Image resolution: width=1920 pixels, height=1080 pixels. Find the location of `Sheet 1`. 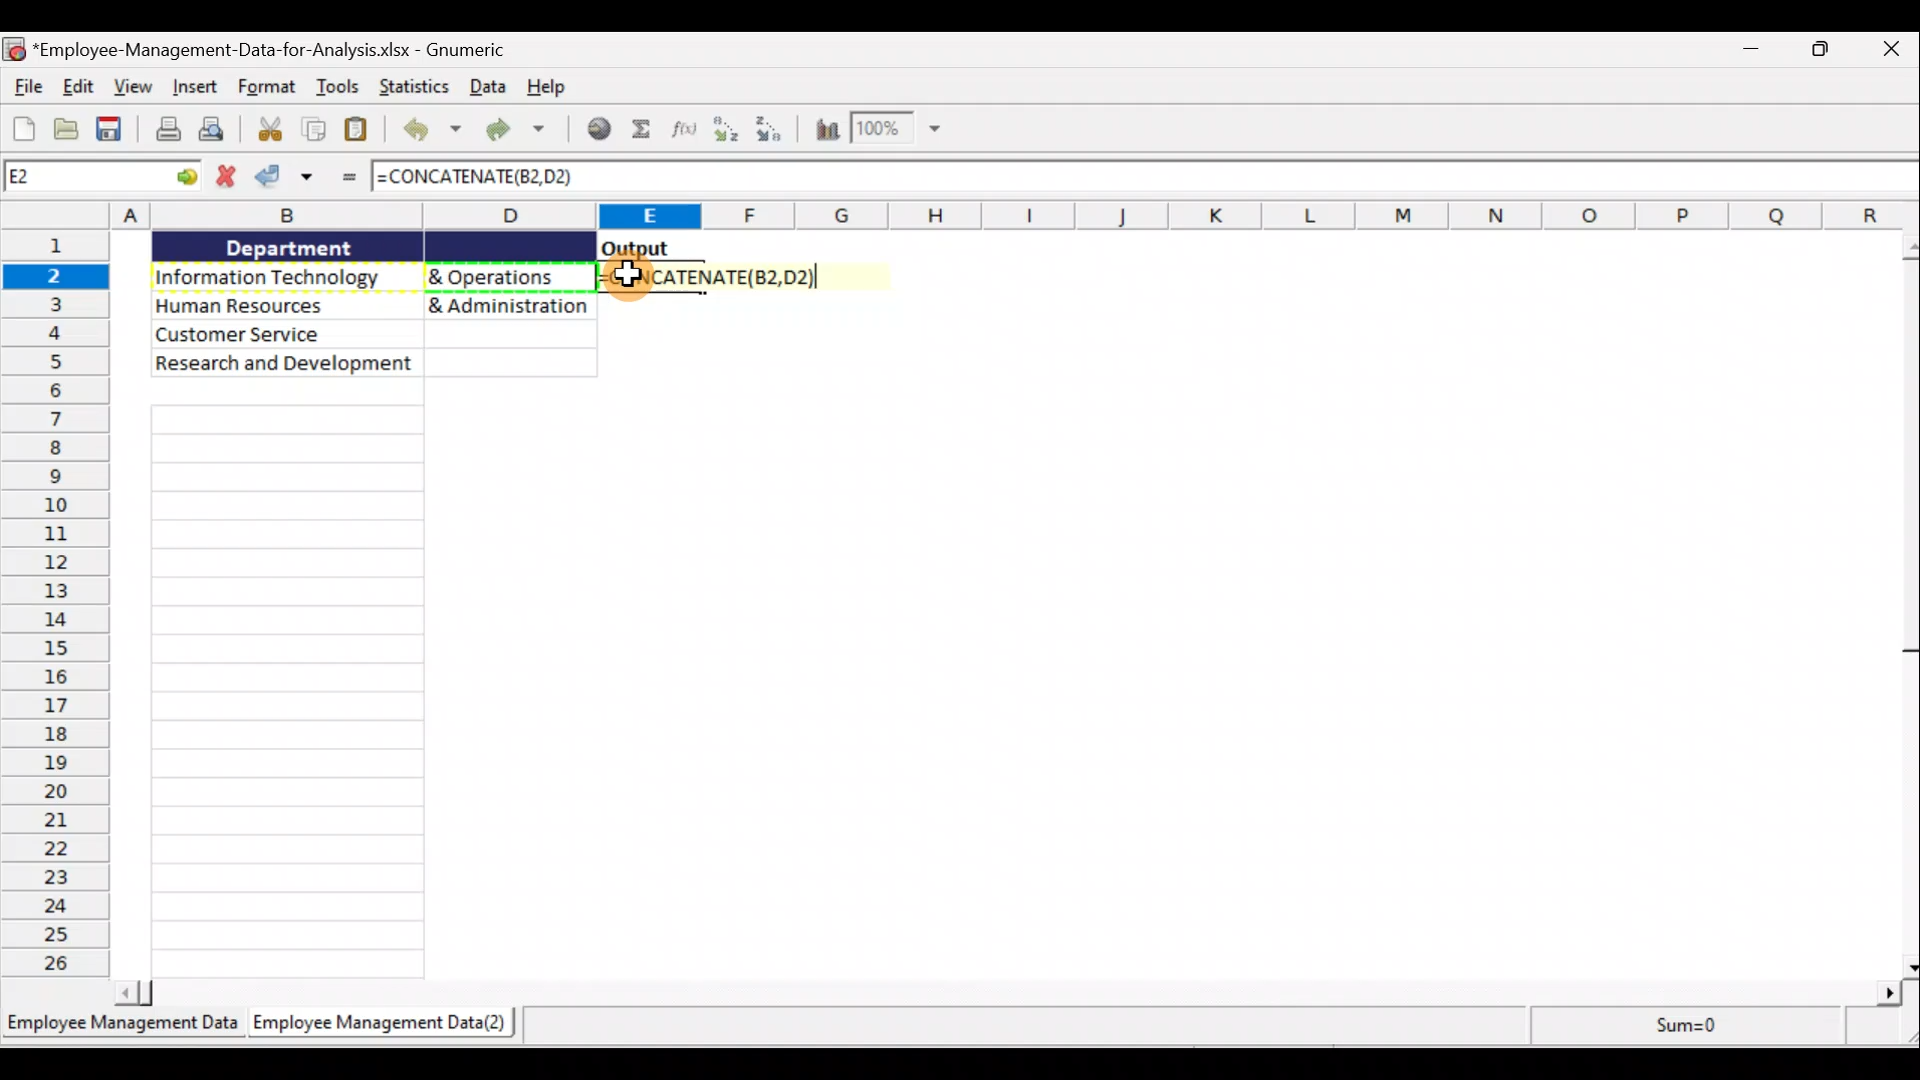

Sheet 1 is located at coordinates (124, 1030).